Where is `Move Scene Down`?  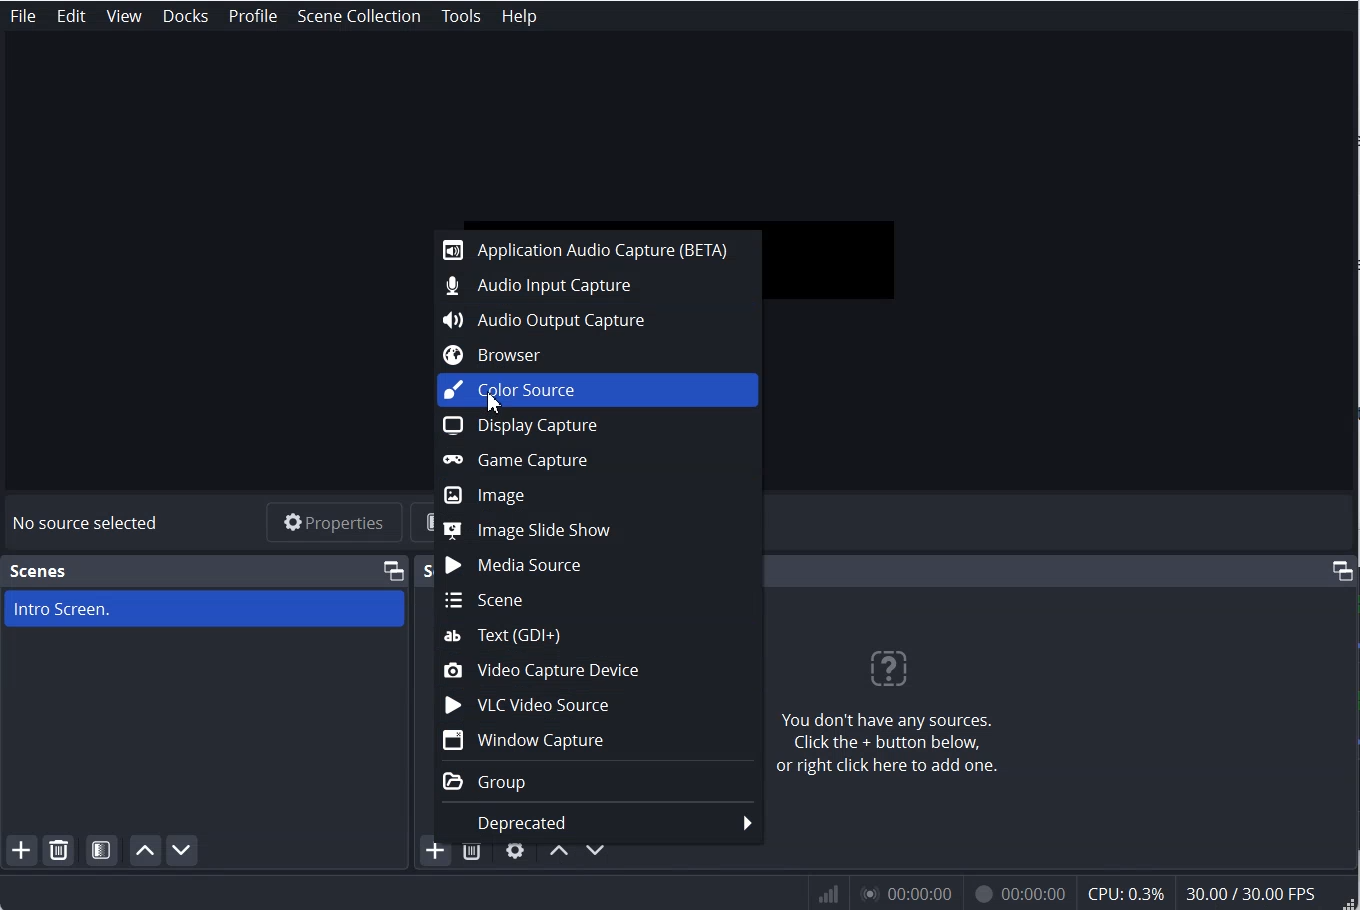
Move Scene Down is located at coordinates (184, 851).